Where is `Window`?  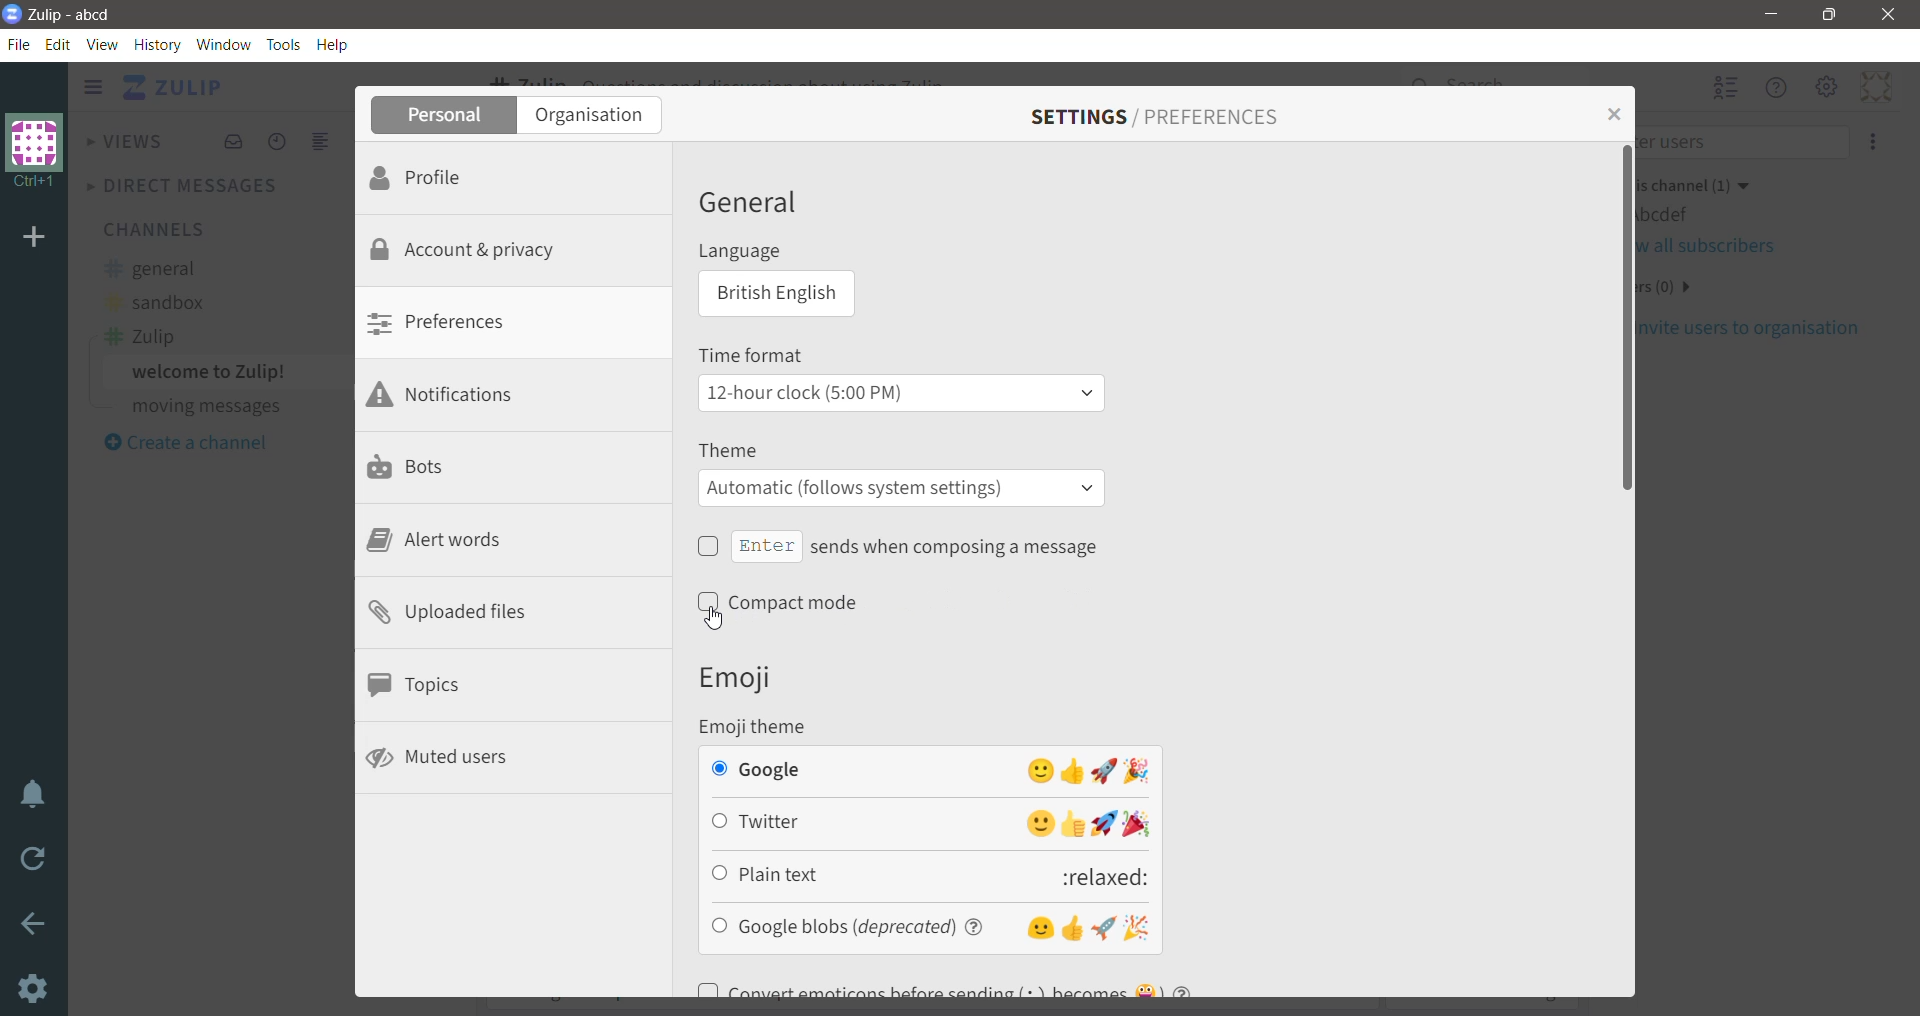 Window is located at coordinates (224, 44).